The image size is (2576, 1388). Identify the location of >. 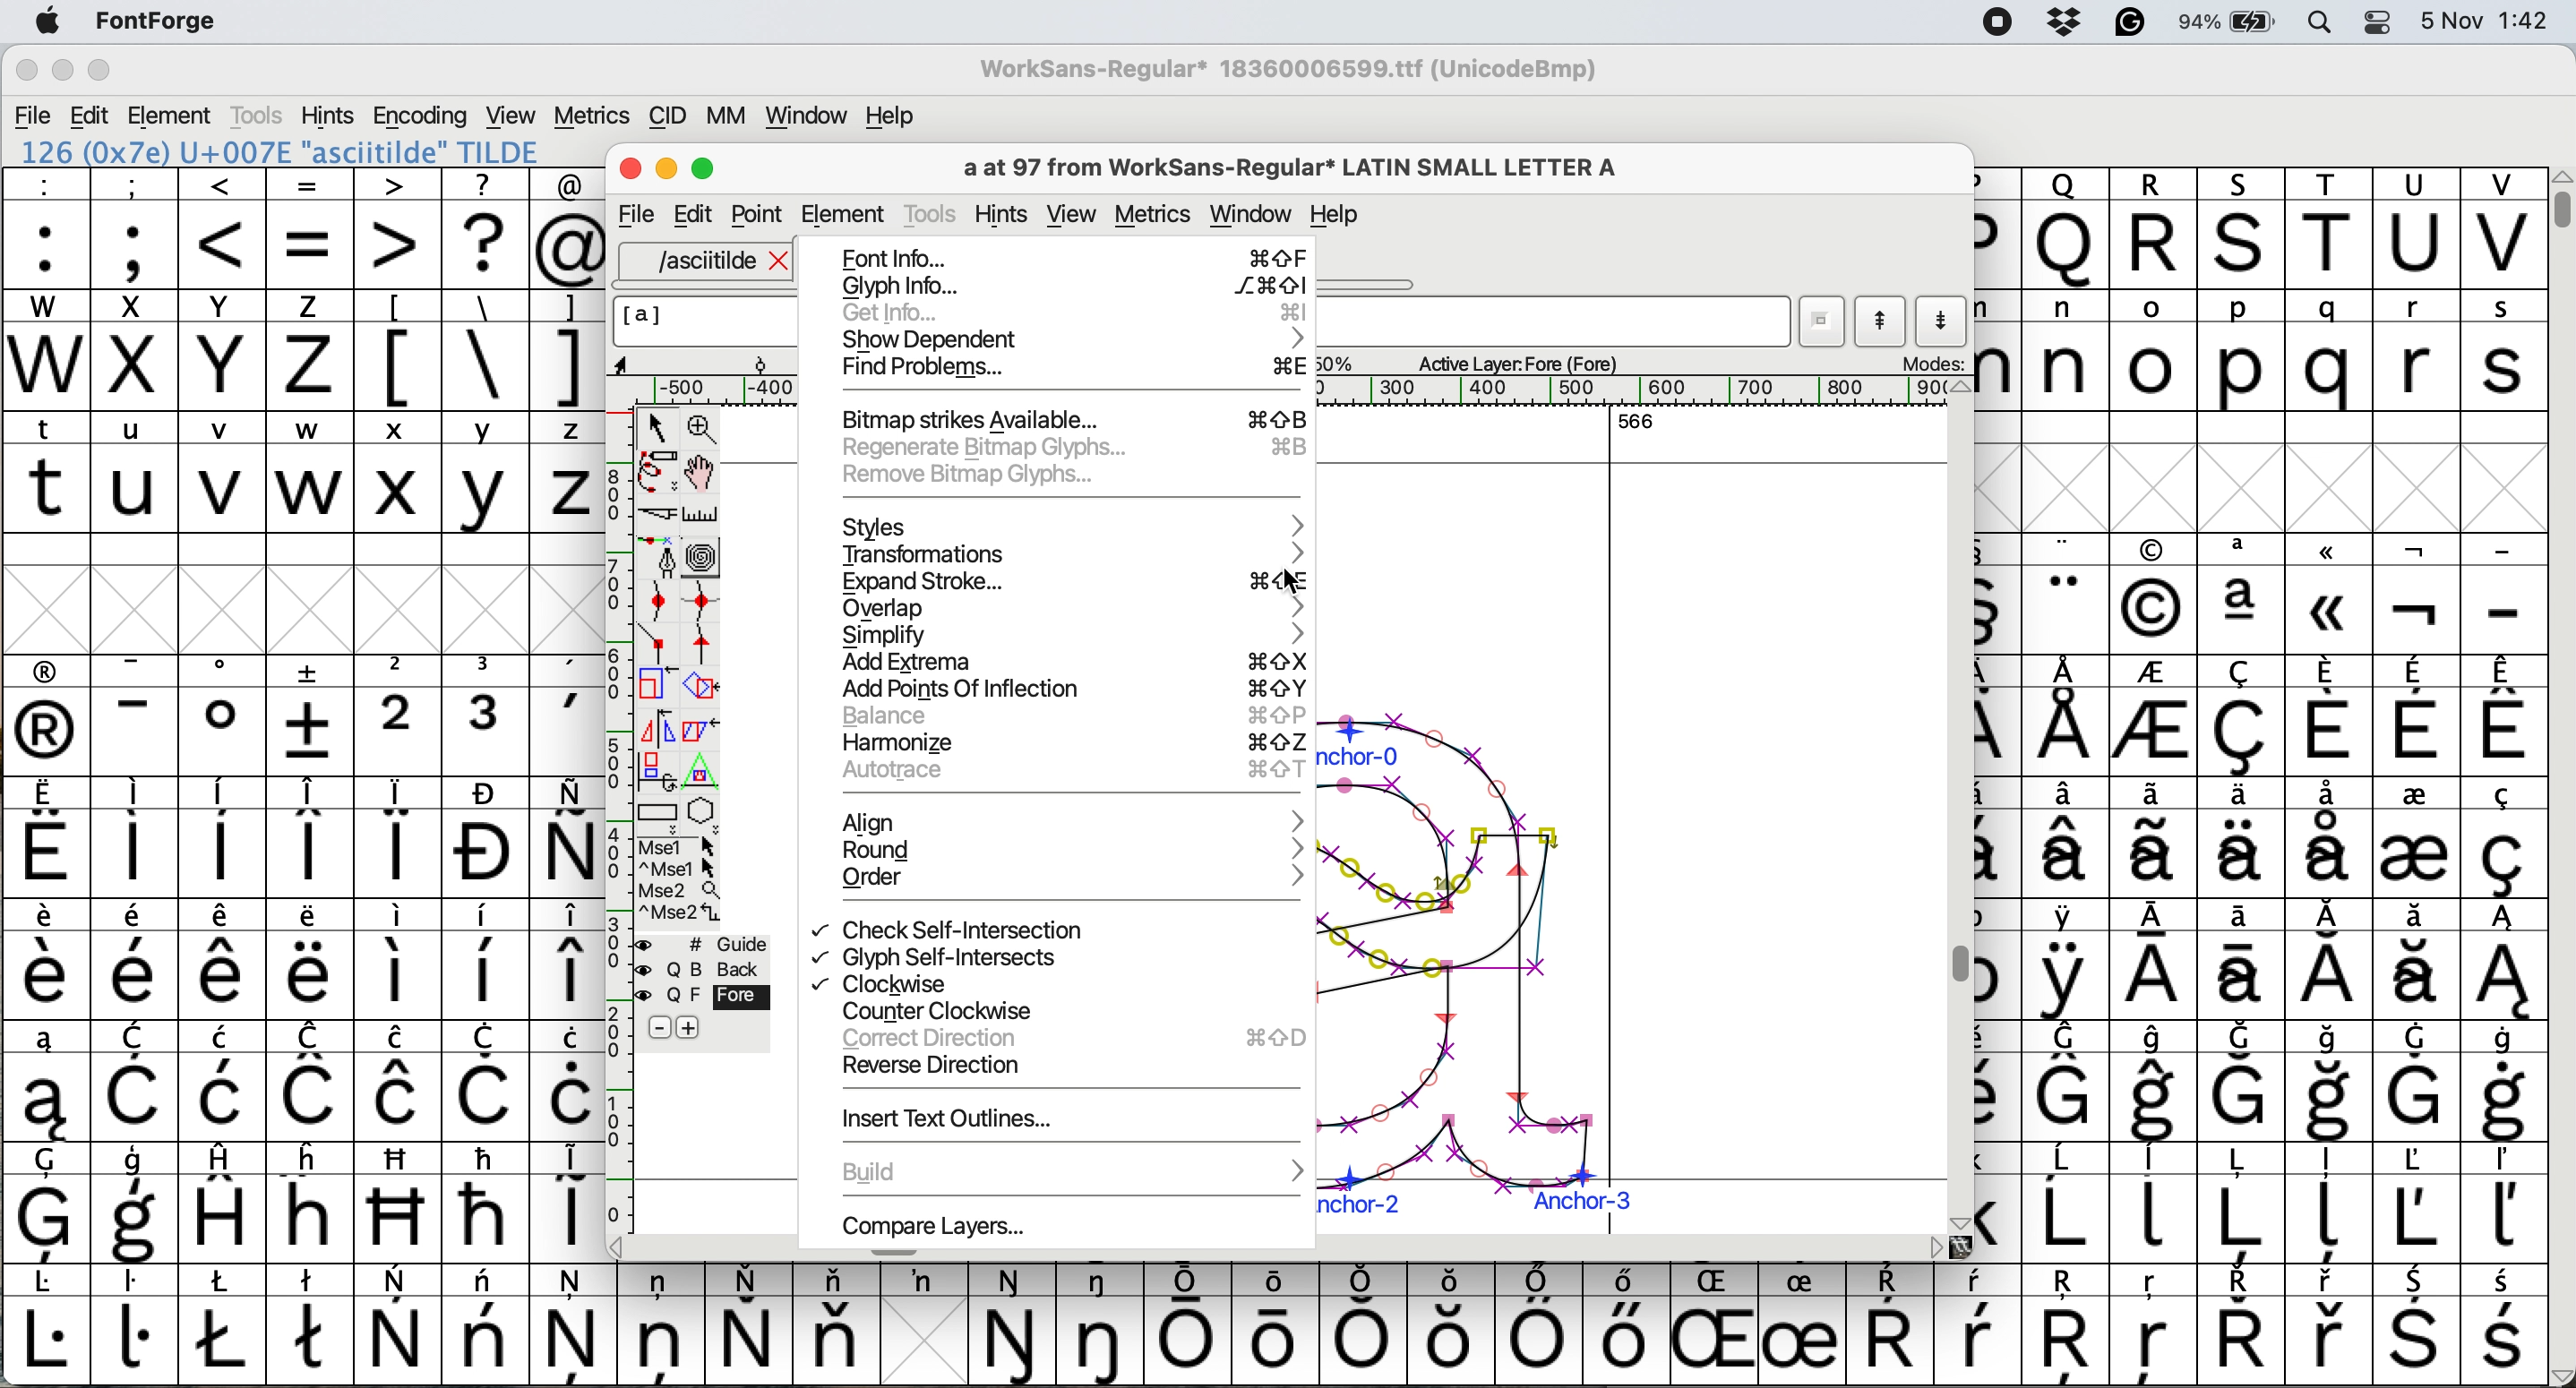
(399, 228).